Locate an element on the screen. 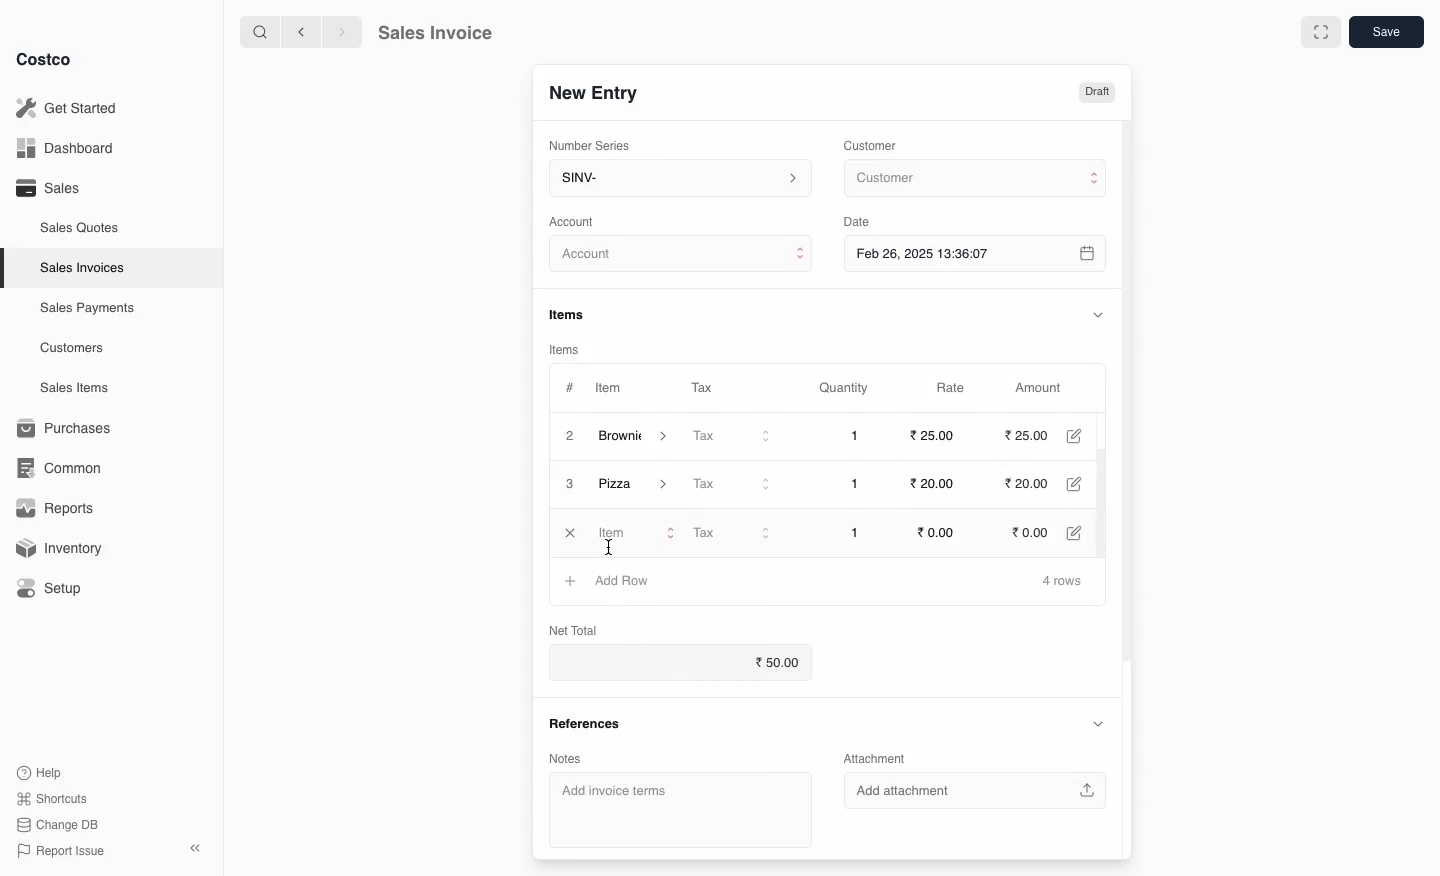 The width and height of the screenshot is (1440, 876). Edit is located at coordinates (1081, 533).